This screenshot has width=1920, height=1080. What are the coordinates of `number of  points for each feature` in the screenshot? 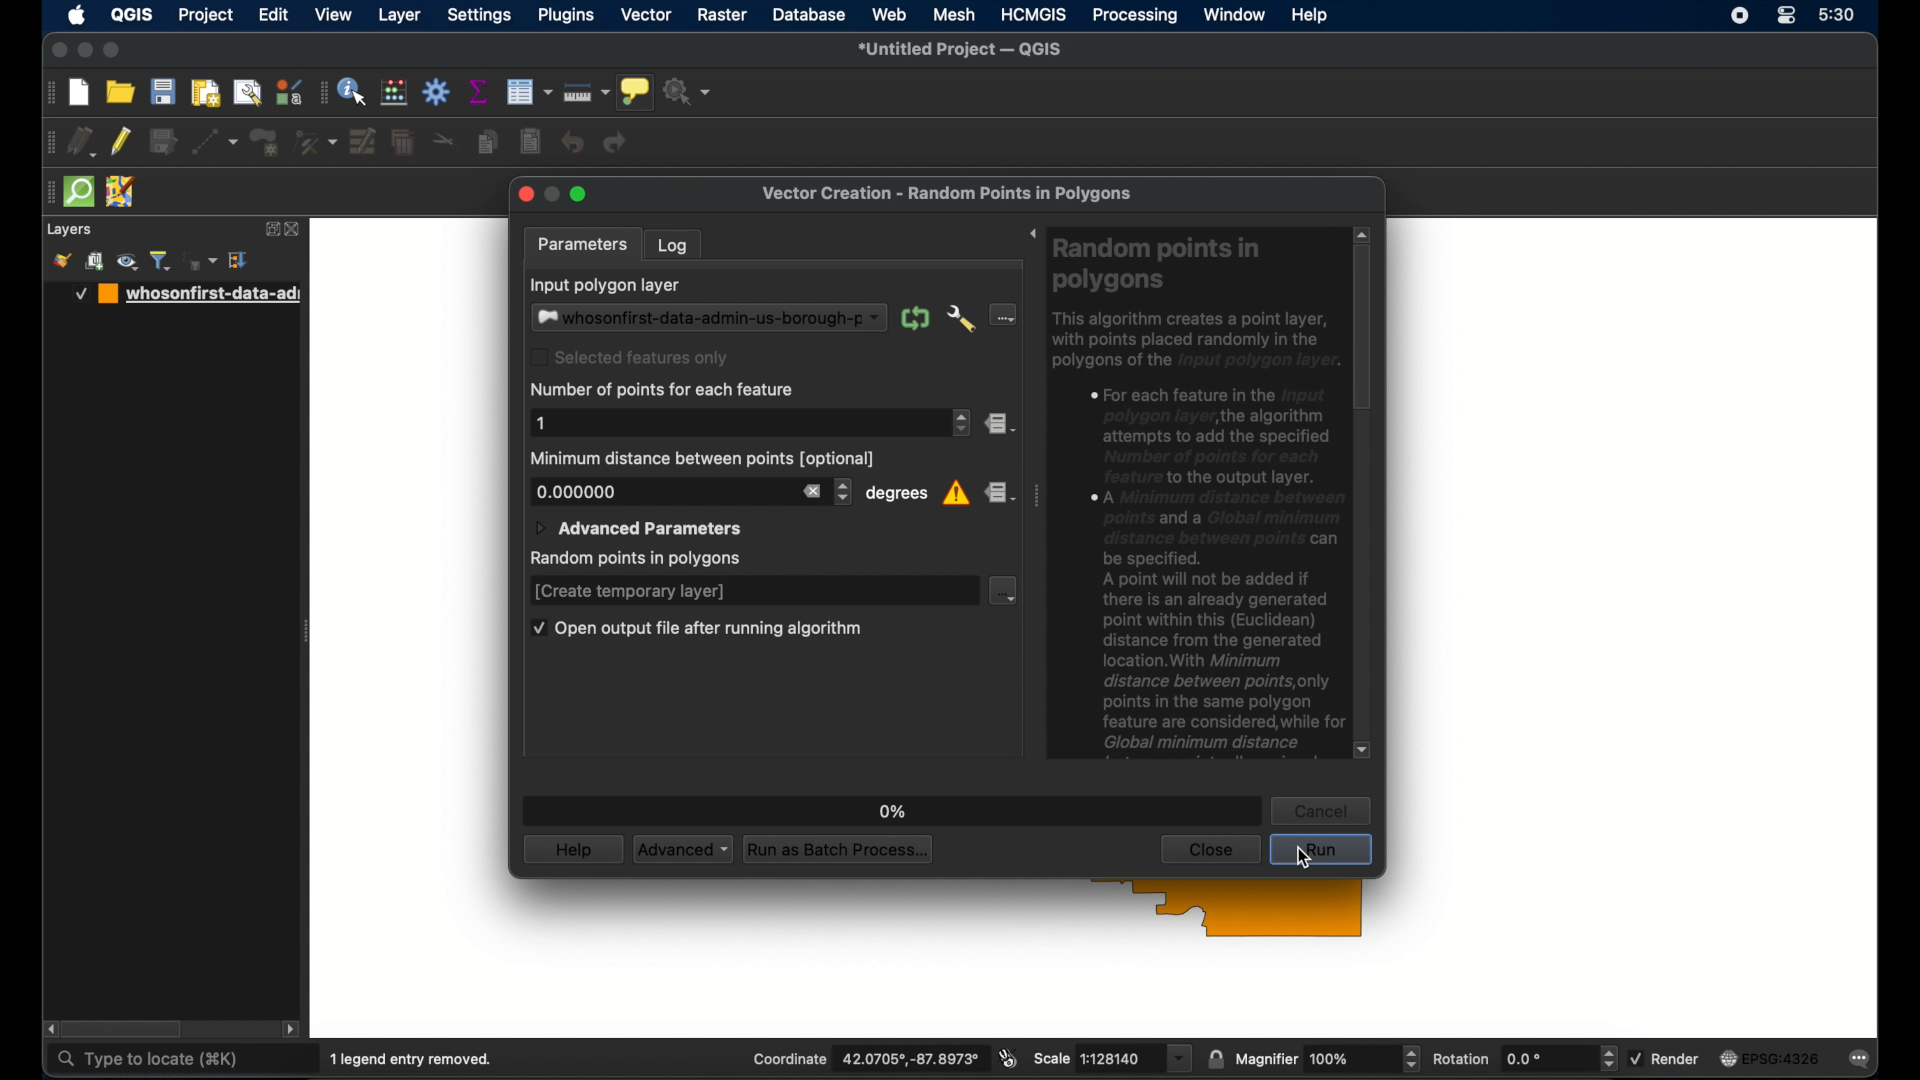 It's located at (662, 391).